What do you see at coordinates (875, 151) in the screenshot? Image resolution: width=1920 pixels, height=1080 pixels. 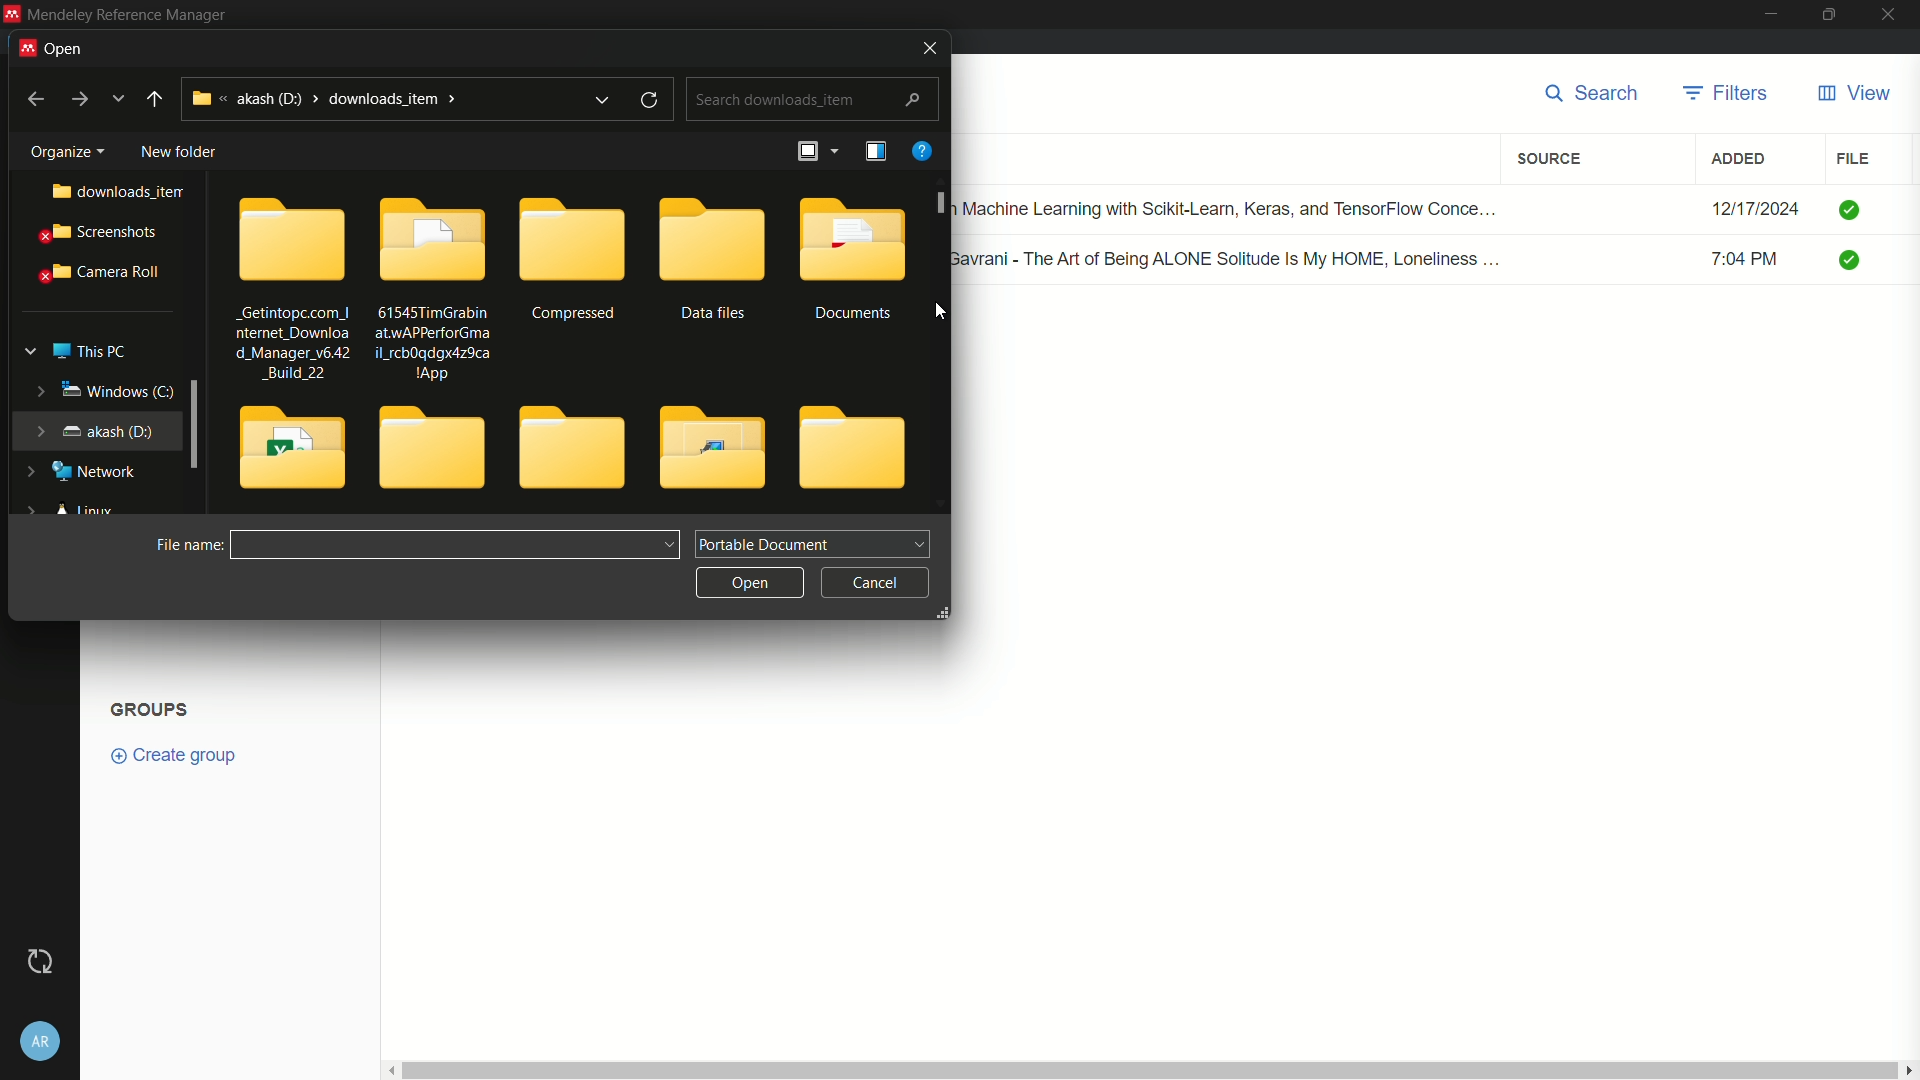 I see `details` at bounding box center [875, 151].